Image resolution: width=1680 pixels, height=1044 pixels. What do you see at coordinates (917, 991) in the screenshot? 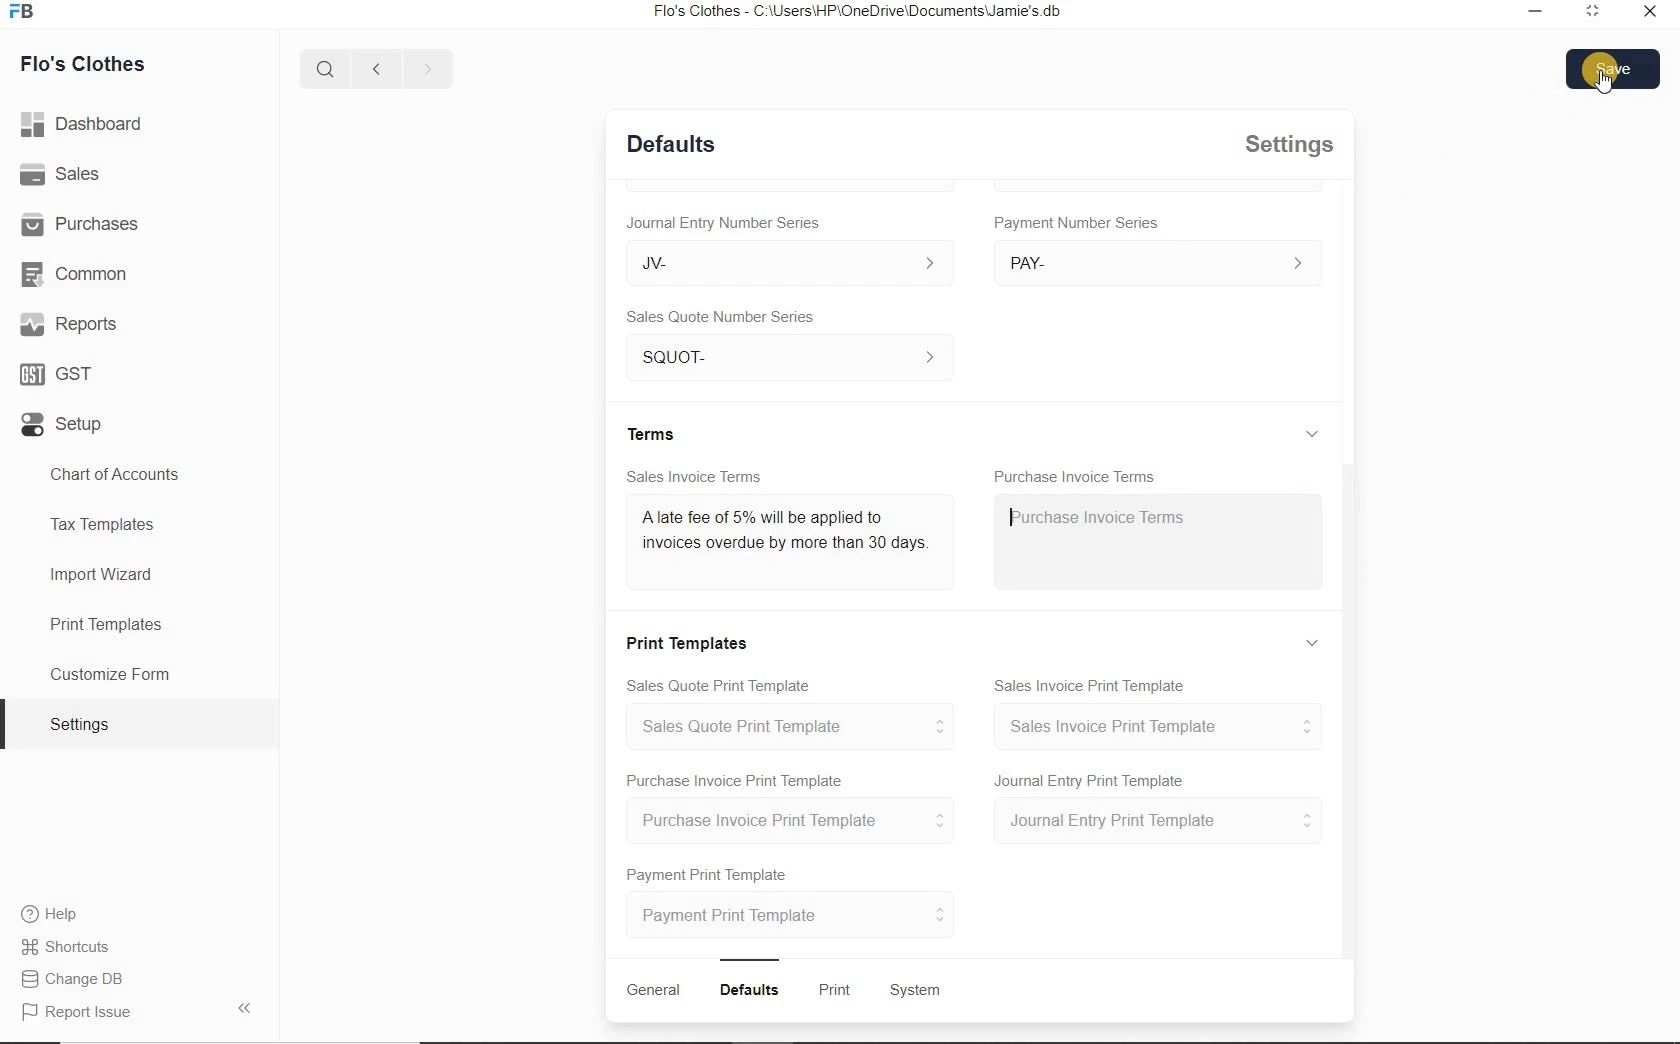
I see `System` at bounding box center [917, 991].